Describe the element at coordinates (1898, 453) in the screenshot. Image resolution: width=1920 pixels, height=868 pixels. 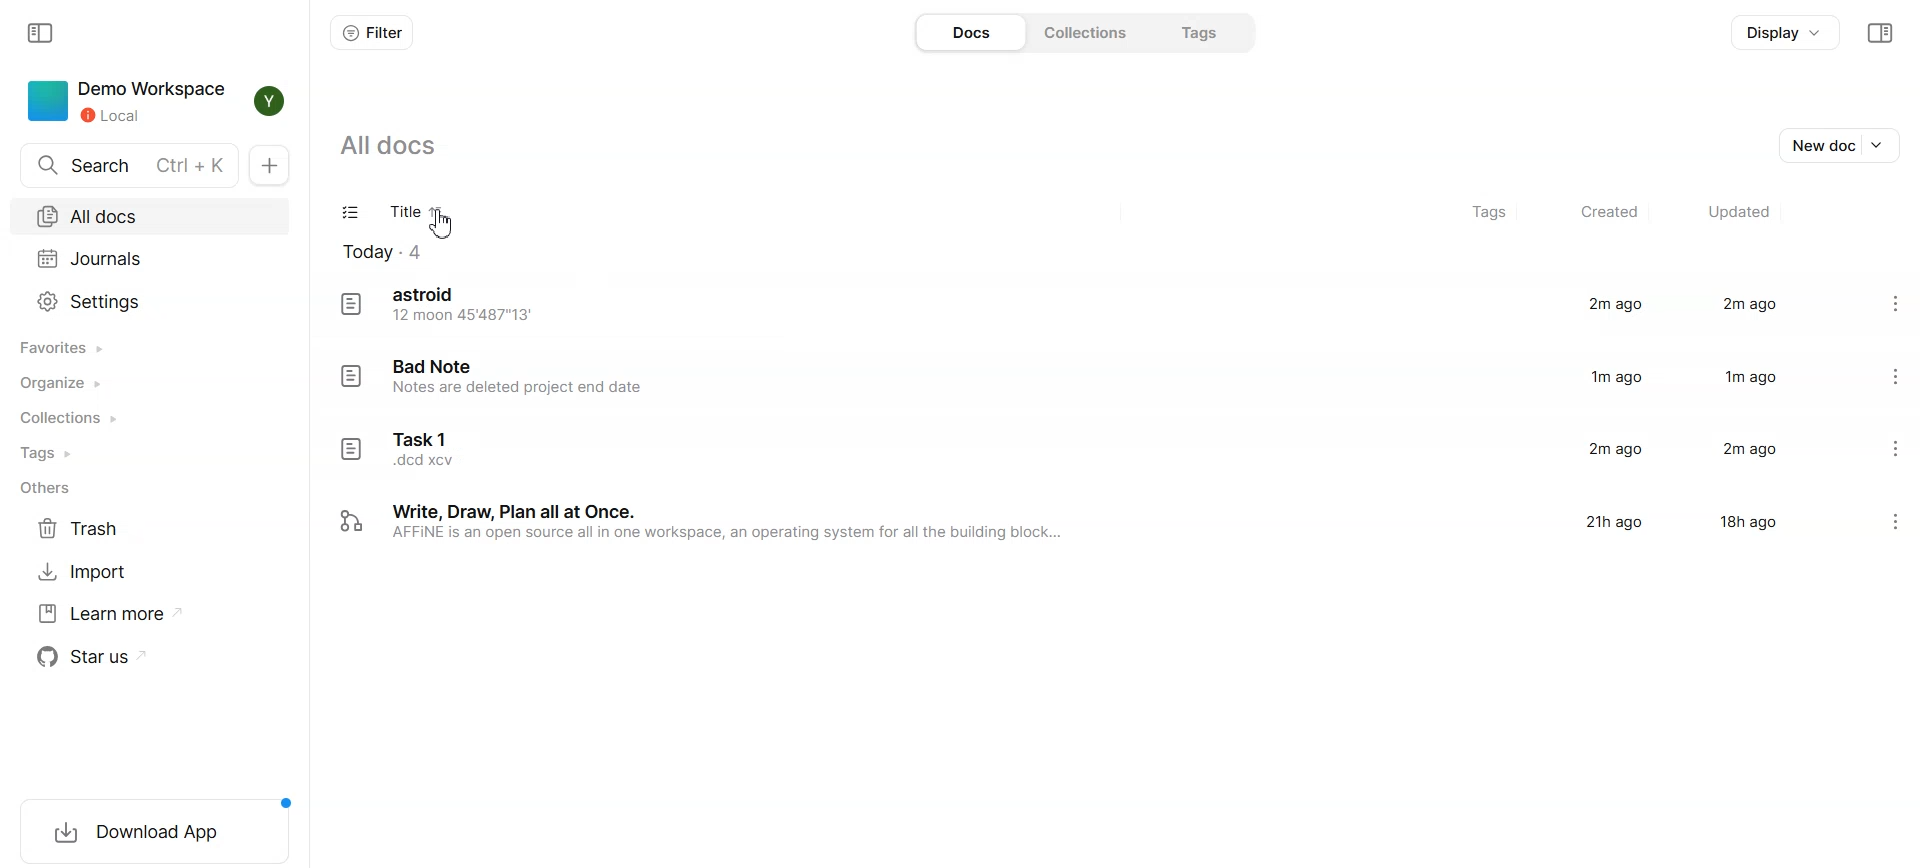
I see `Settings` at that location.